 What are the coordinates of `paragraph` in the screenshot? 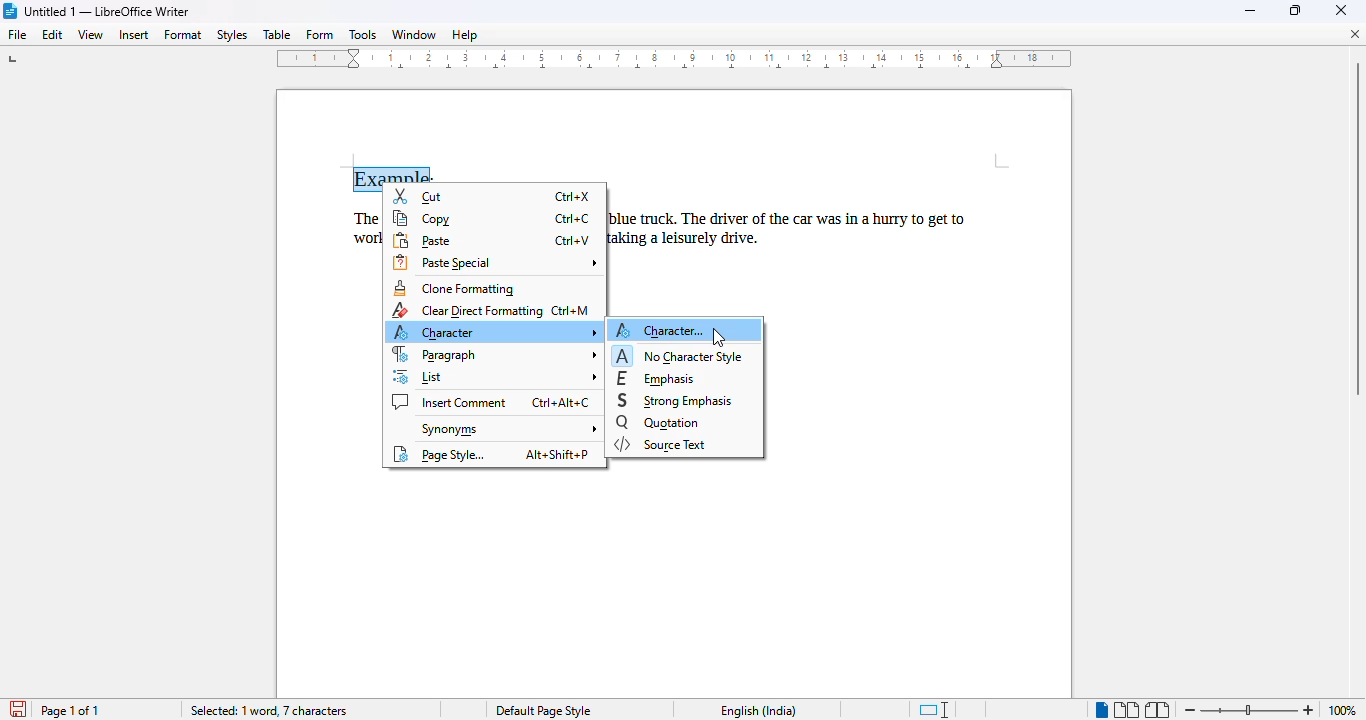 It's located at (494, 354).